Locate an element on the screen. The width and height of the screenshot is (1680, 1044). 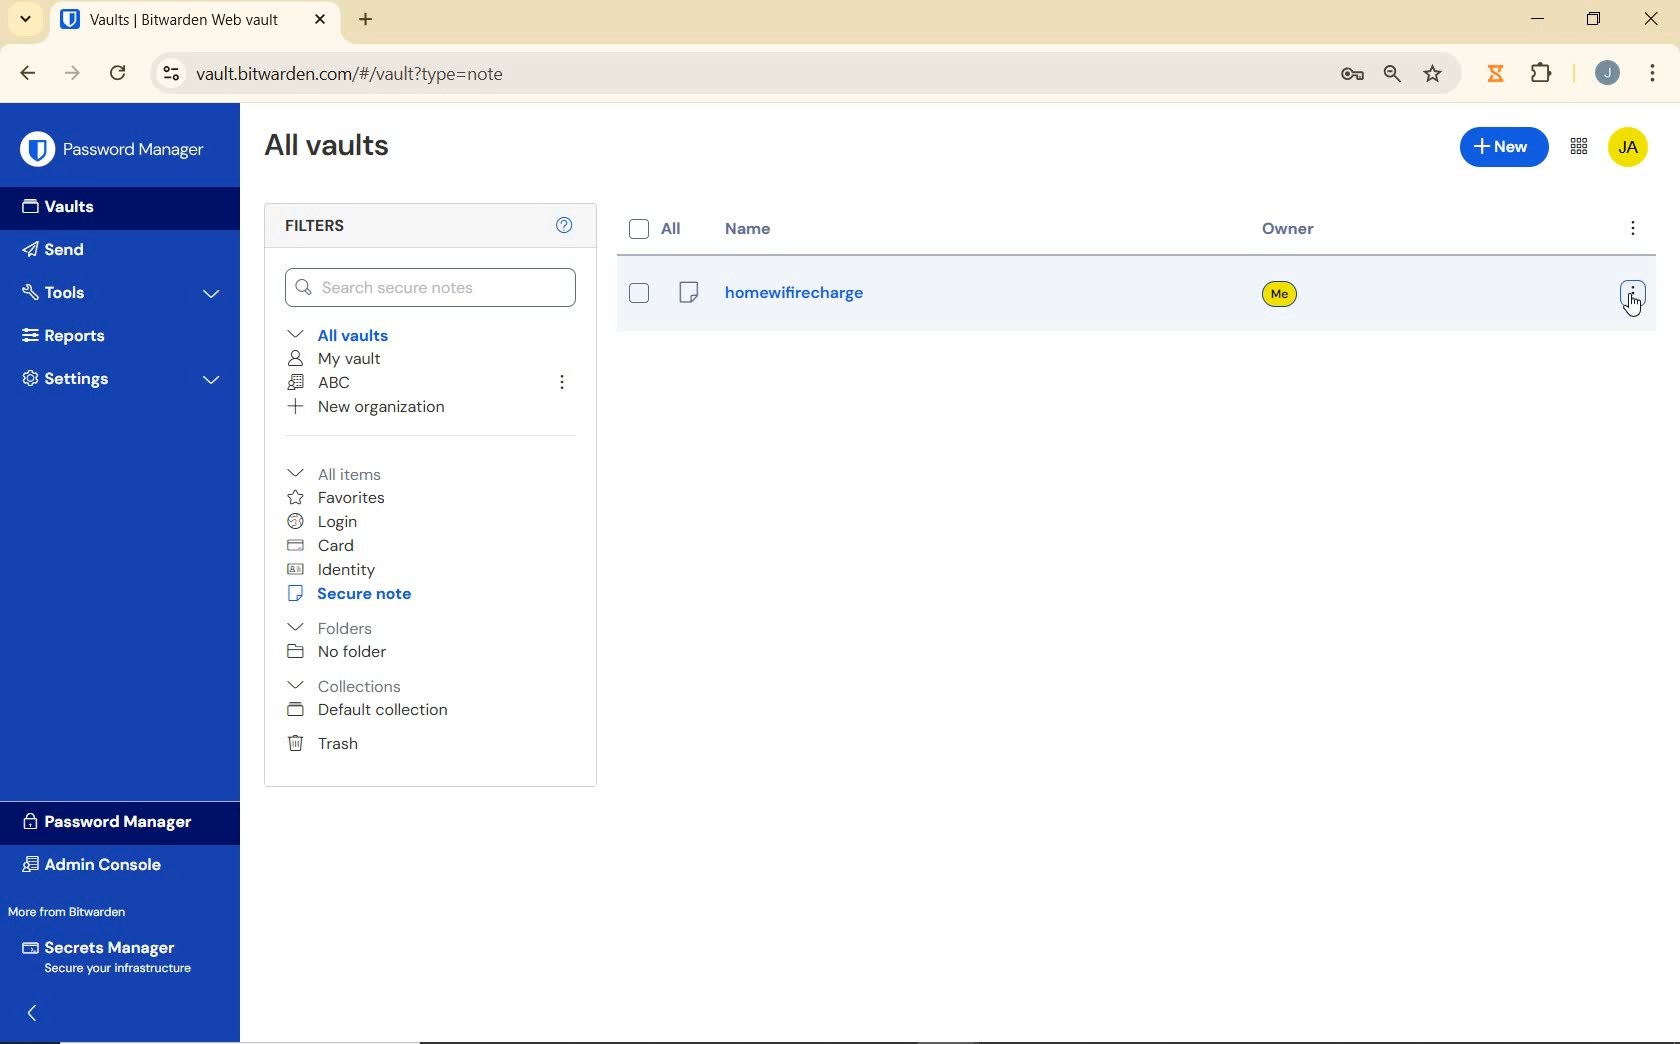
close is located at coordinates (1651, 18).